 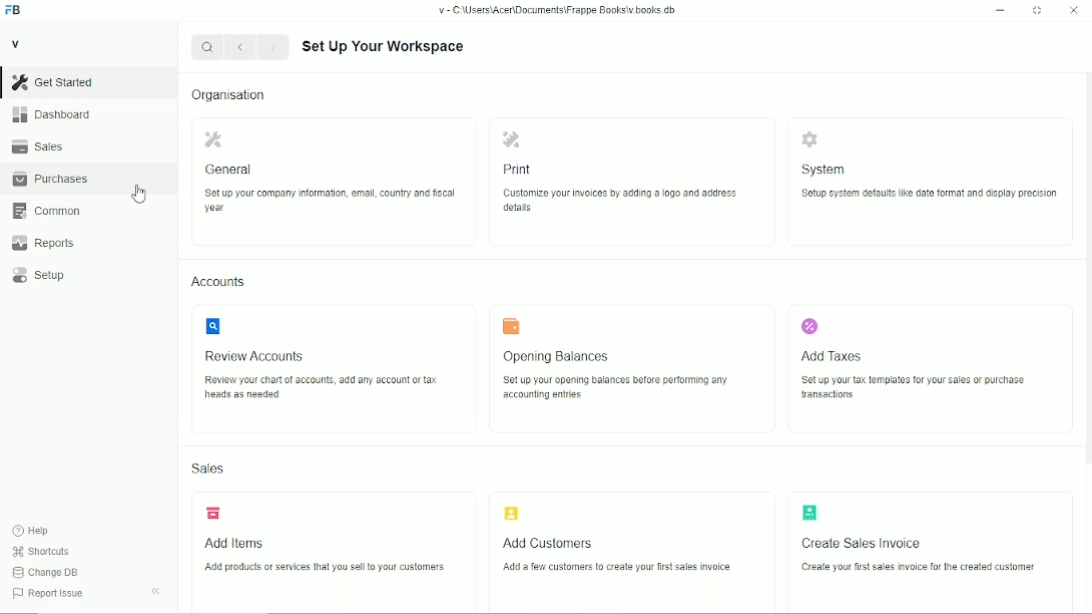 What do you see at coordinates (38, 146) in the screenshot?
I see `sales` at bounding box center [38, 146].